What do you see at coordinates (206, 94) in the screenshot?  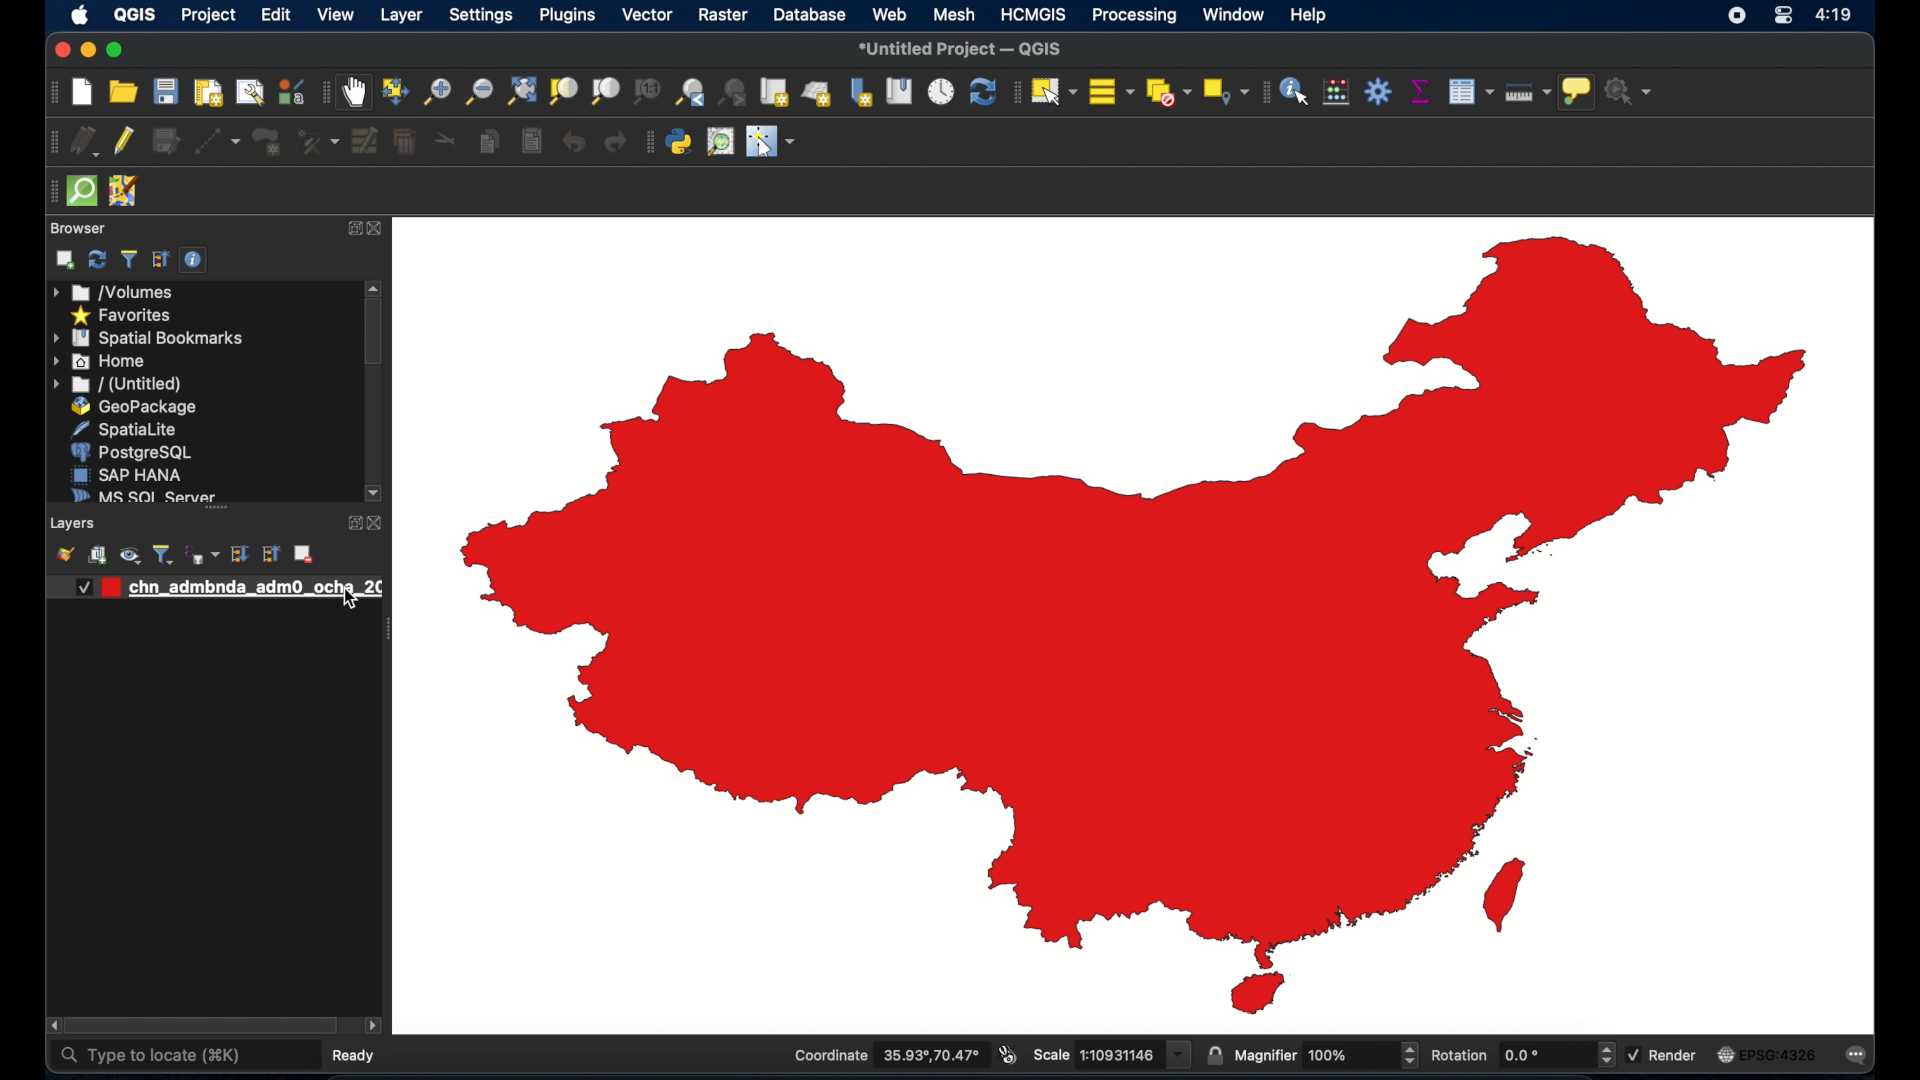 I see `print layout` at bounding box center [206, 94].